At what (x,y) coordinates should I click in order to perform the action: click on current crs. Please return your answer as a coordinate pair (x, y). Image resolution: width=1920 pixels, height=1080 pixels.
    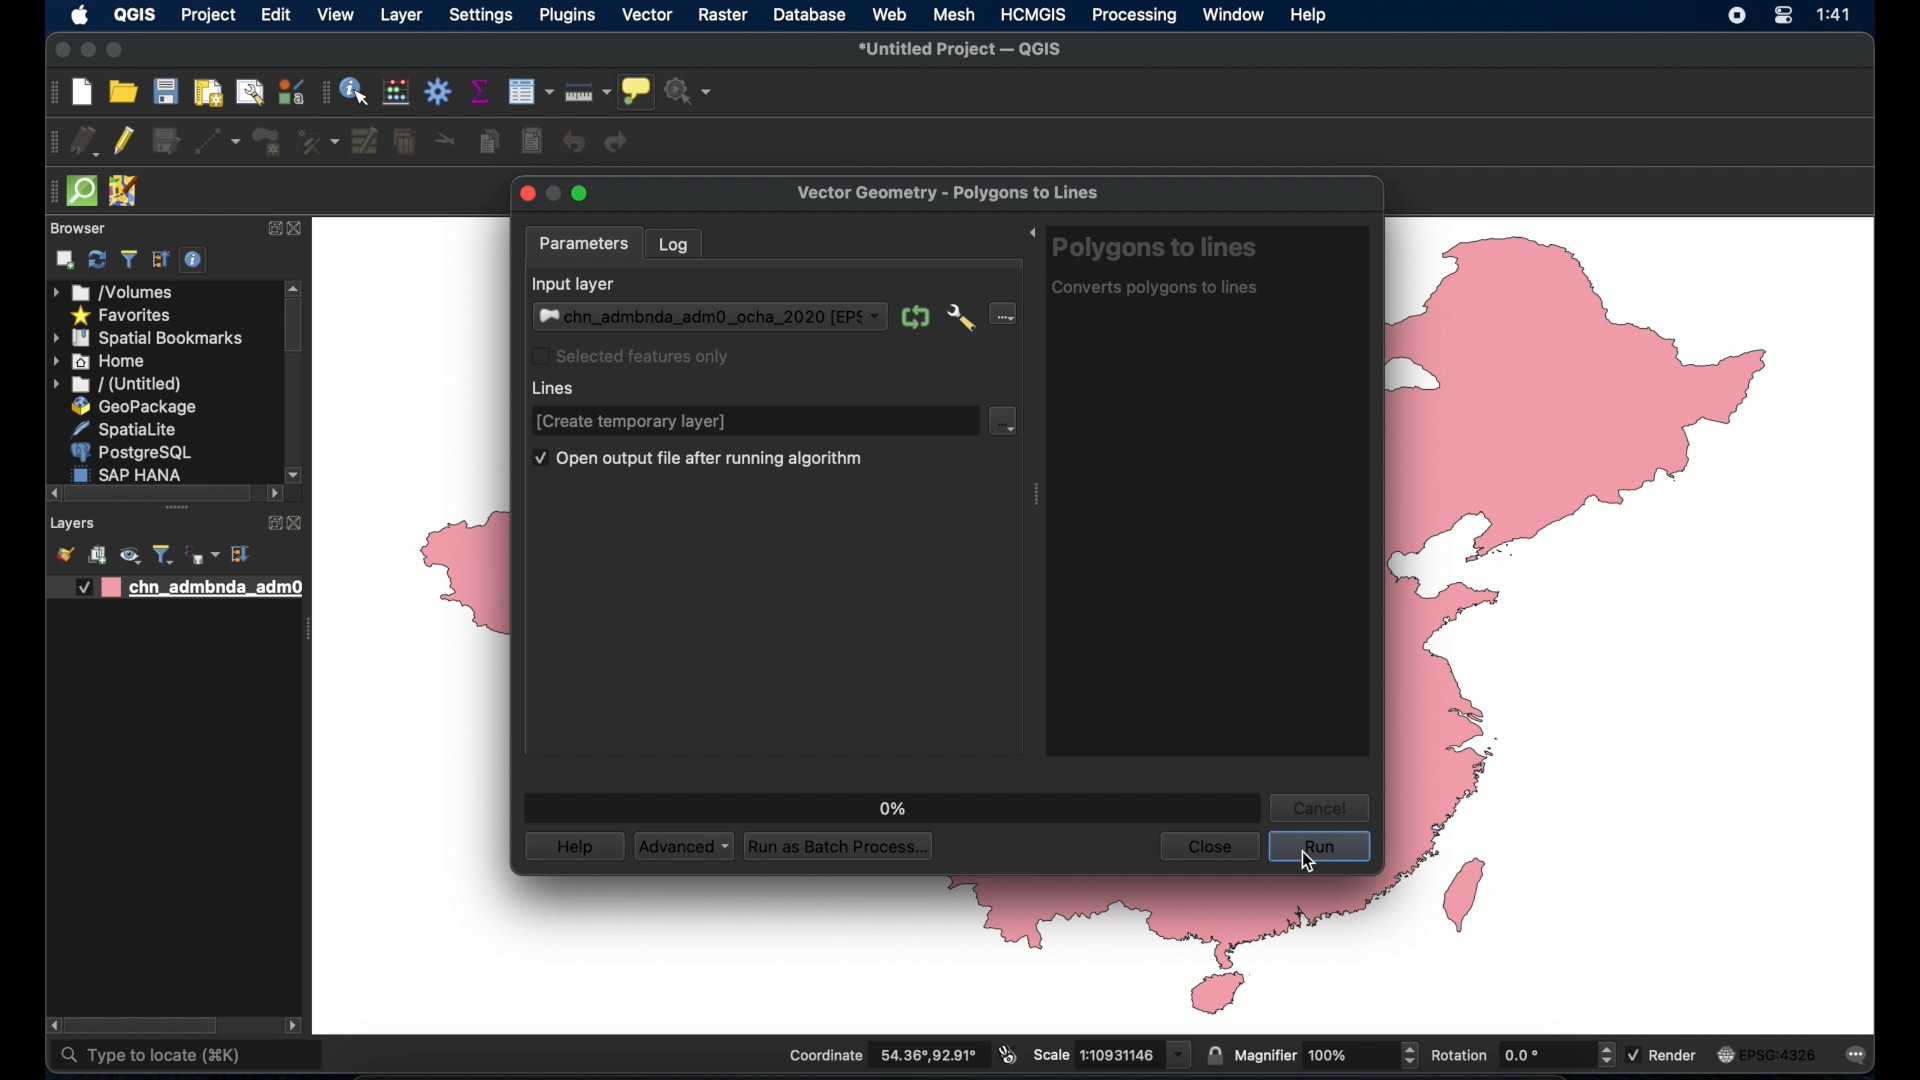
    Looking at the image, I should click on (1770, 1053).